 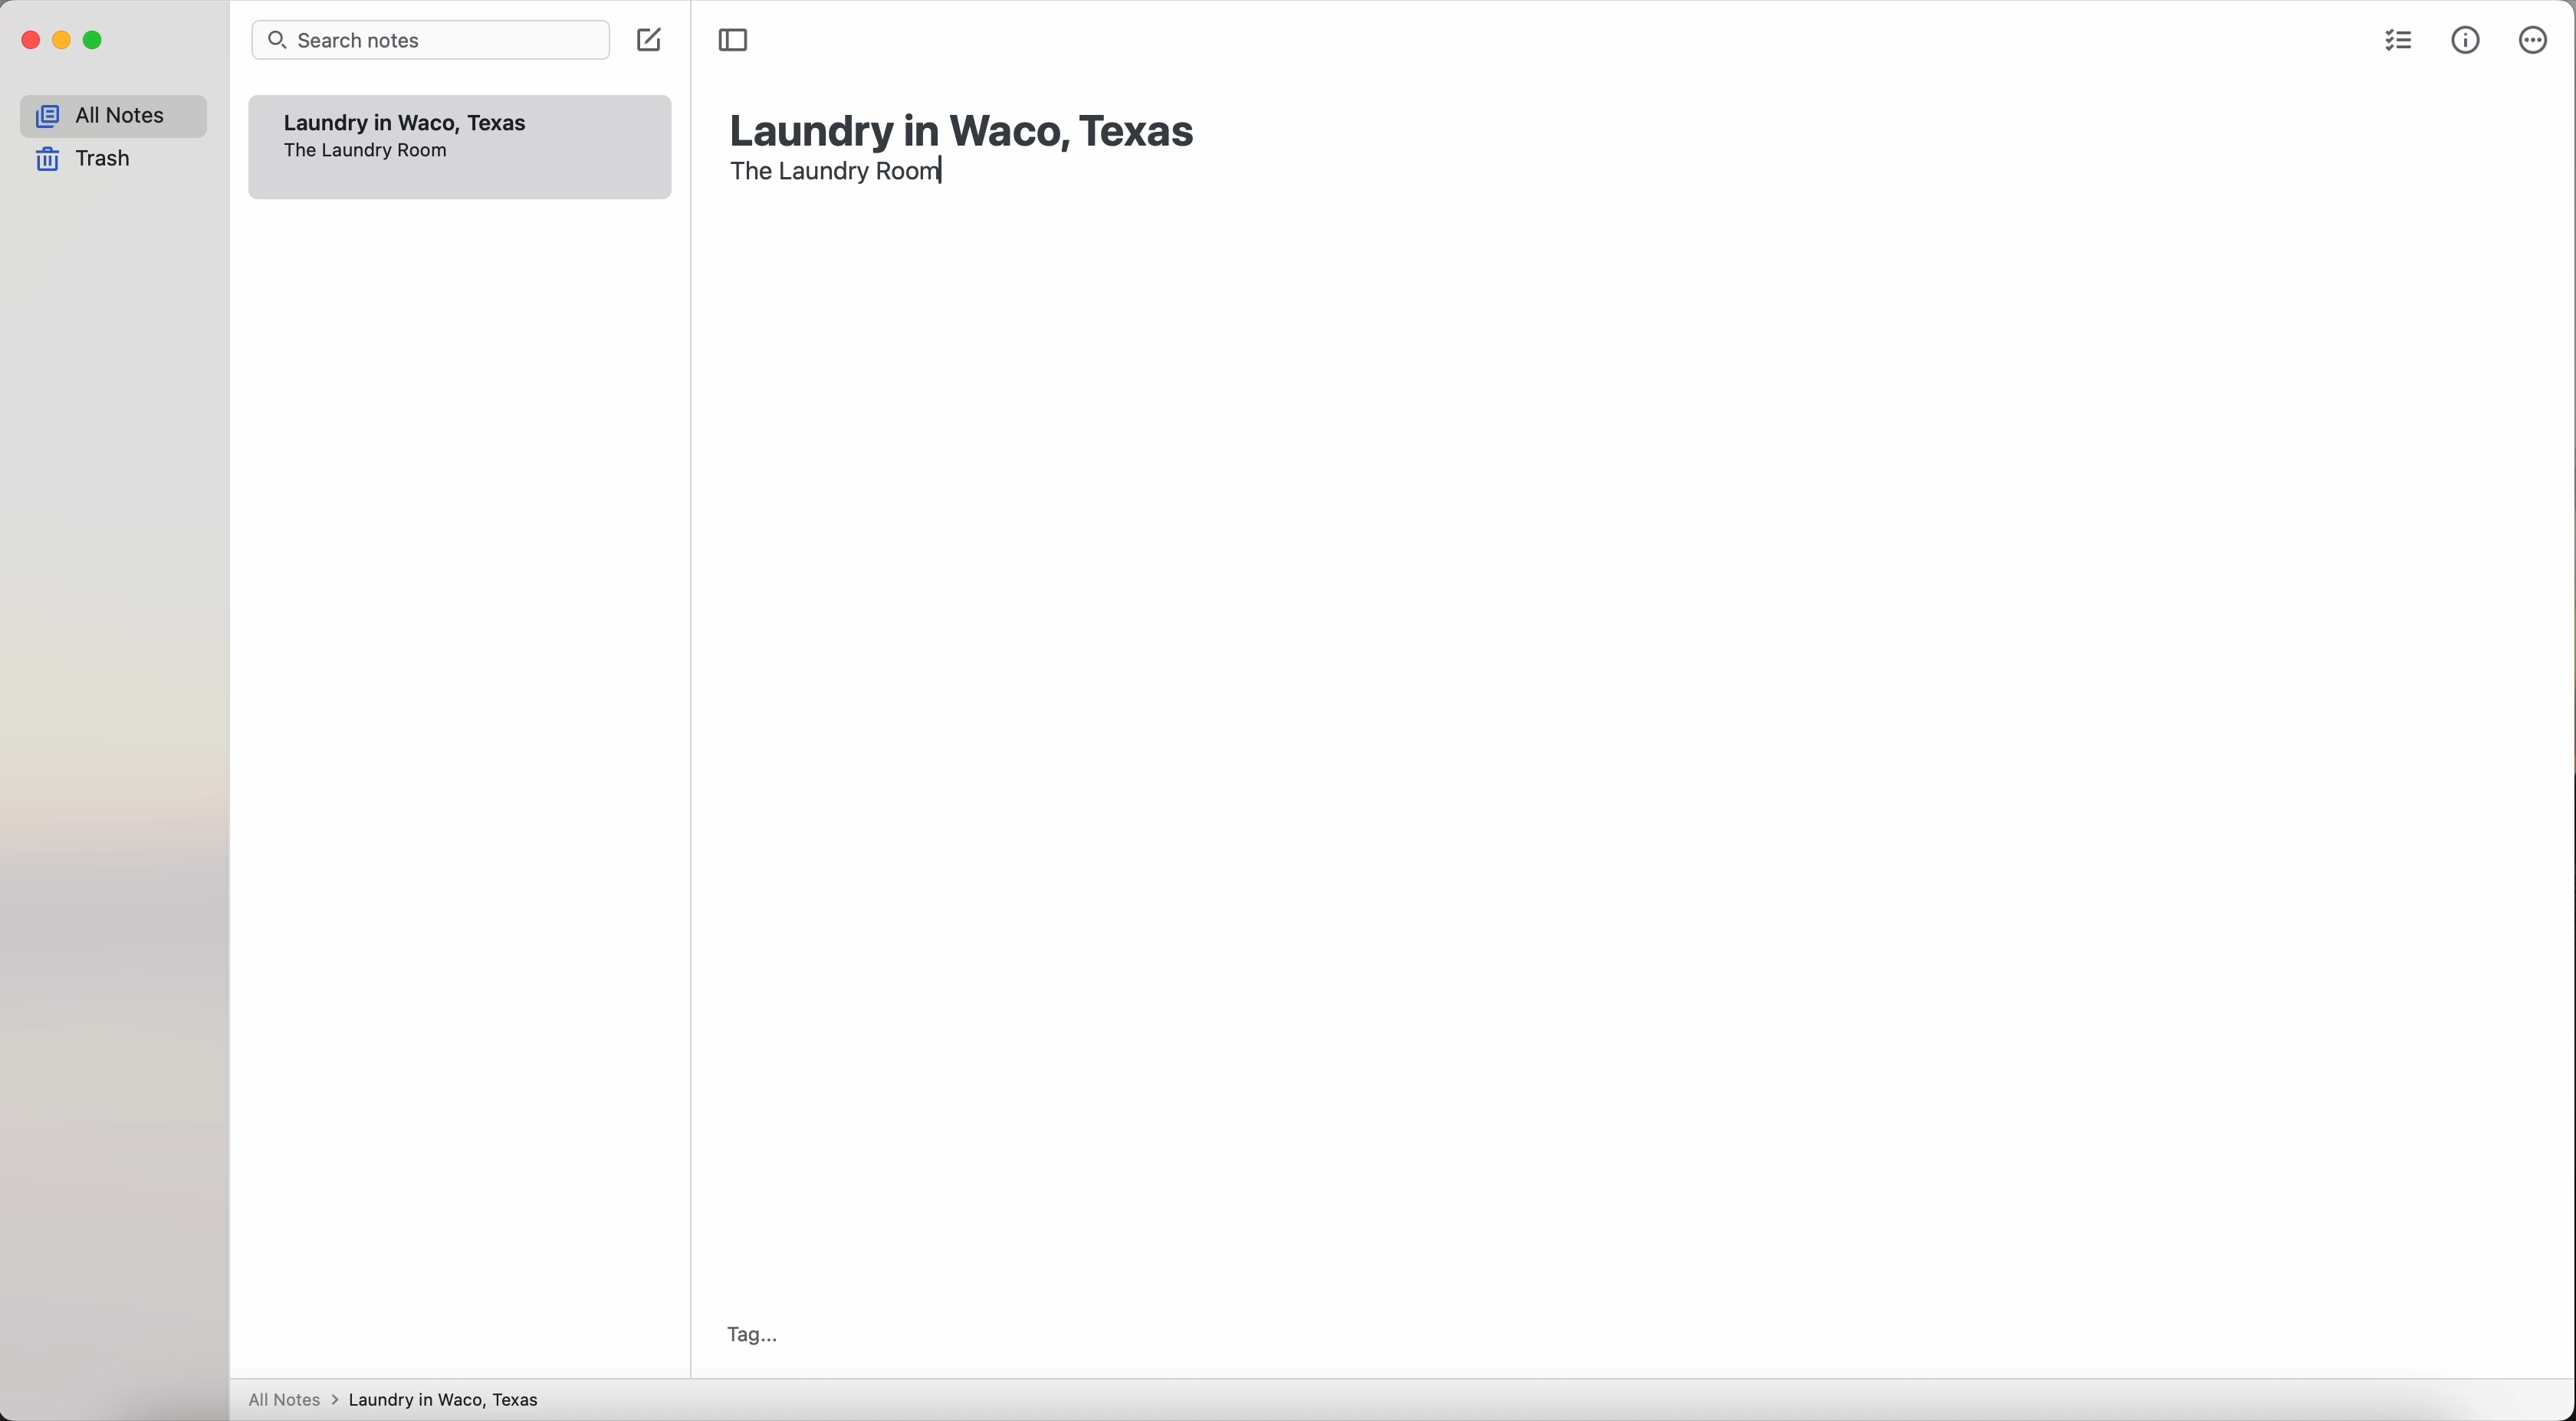 What do you see at coordinates (435, 40) in the screenshot?
I see `search bar` at bounding box center [435, 40].